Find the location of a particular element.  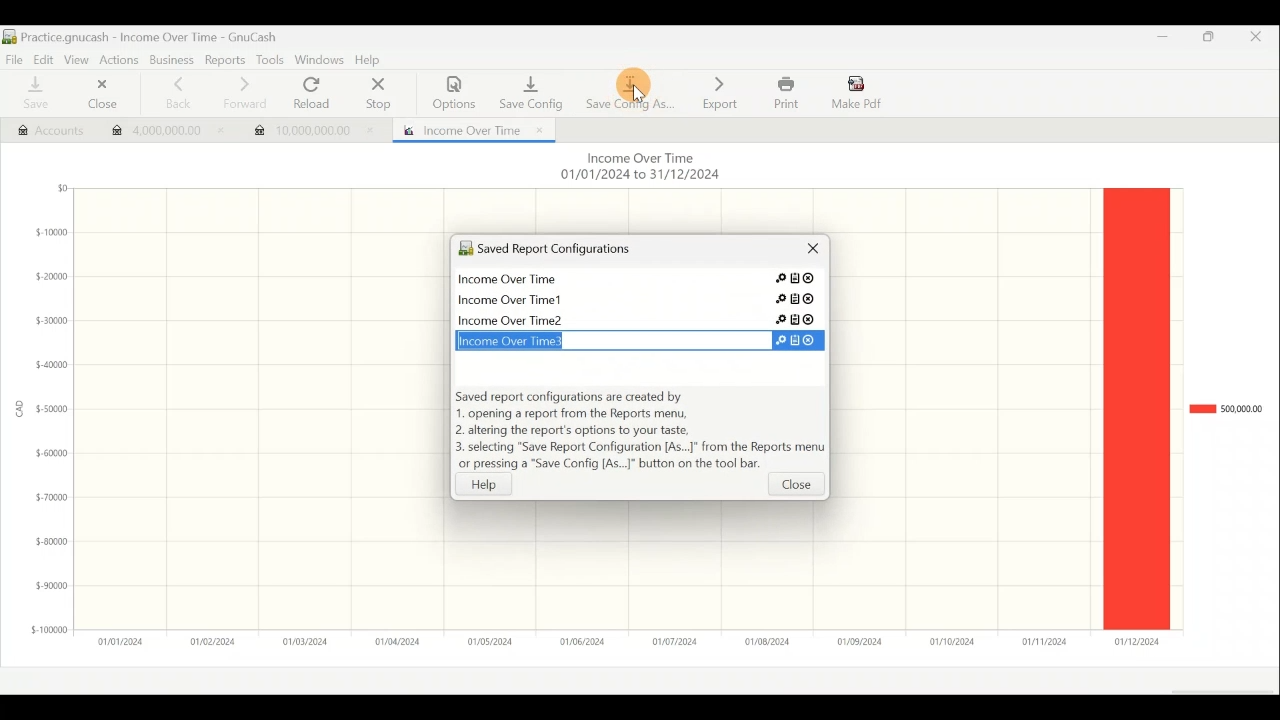

Chart name & date range is located at coordinates (638, 168).